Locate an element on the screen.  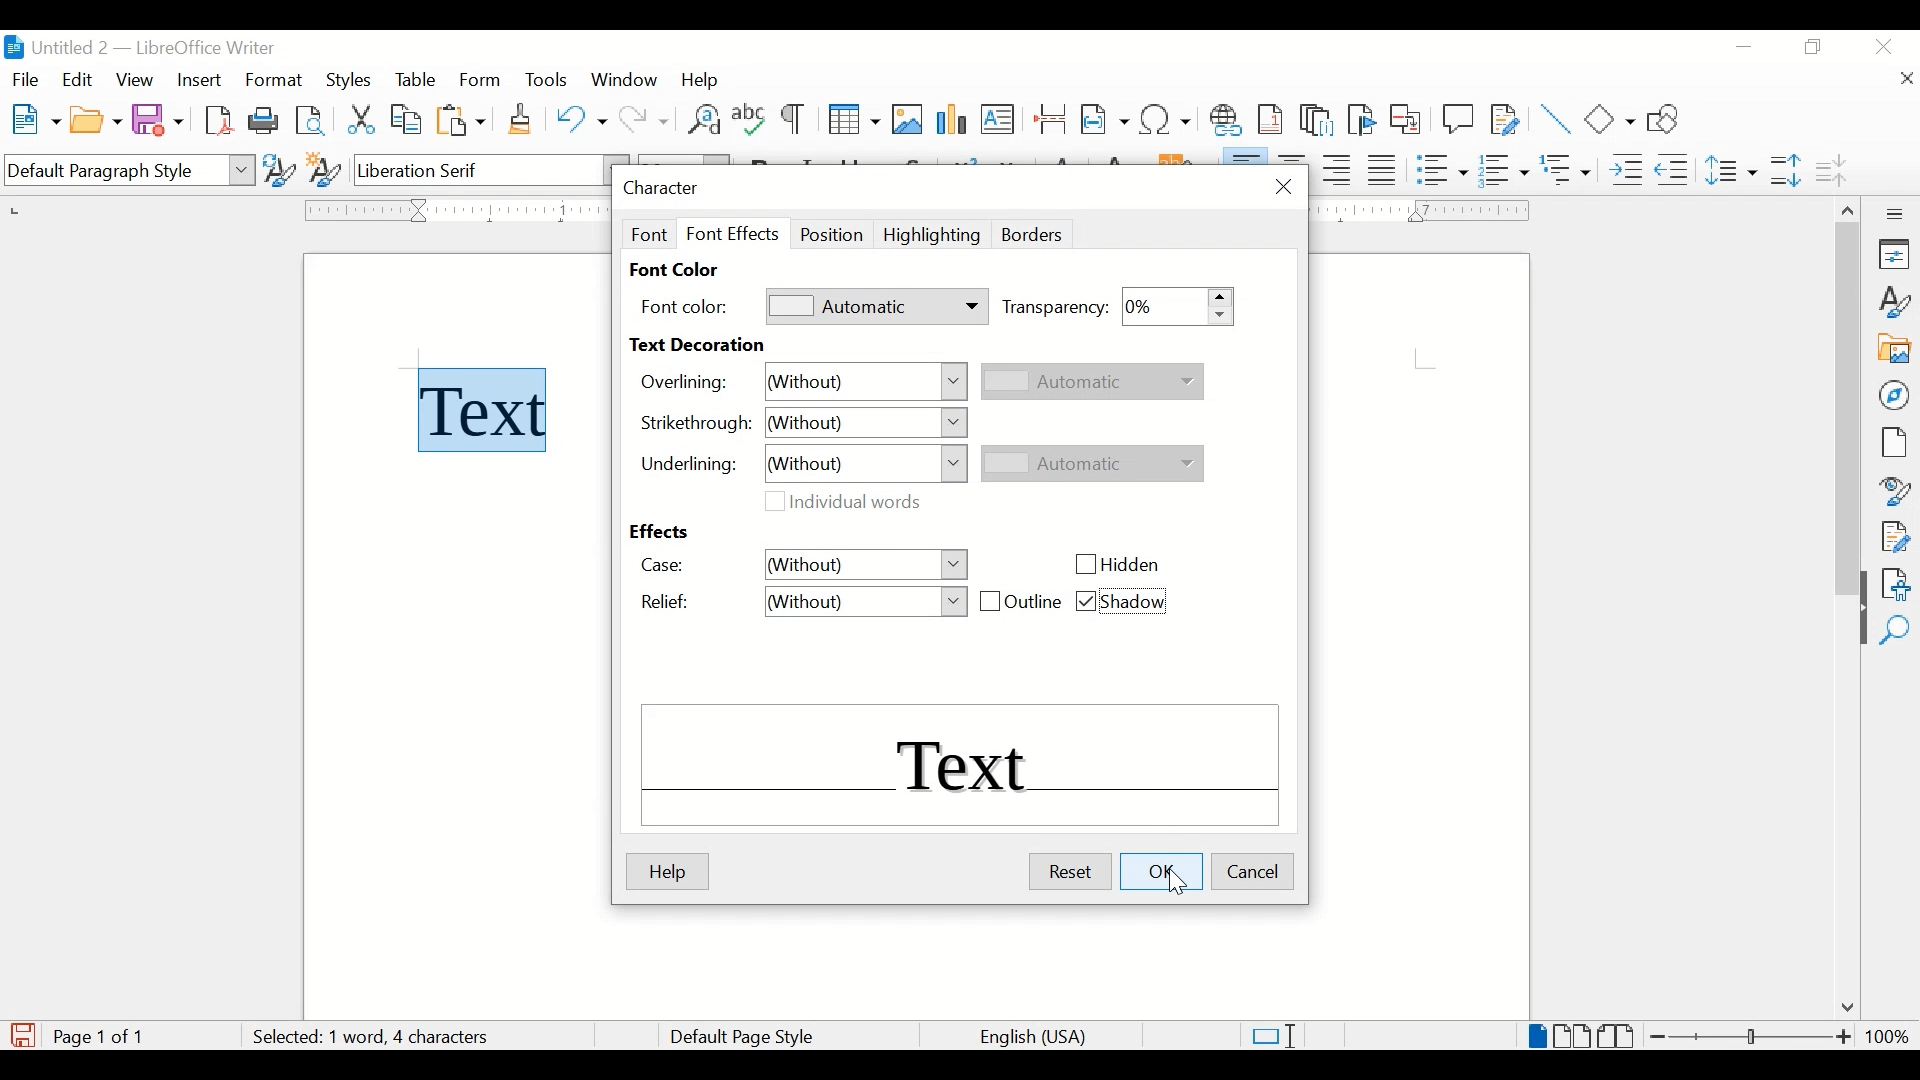
toggle formatting marks is located at coordinates (795, 121).